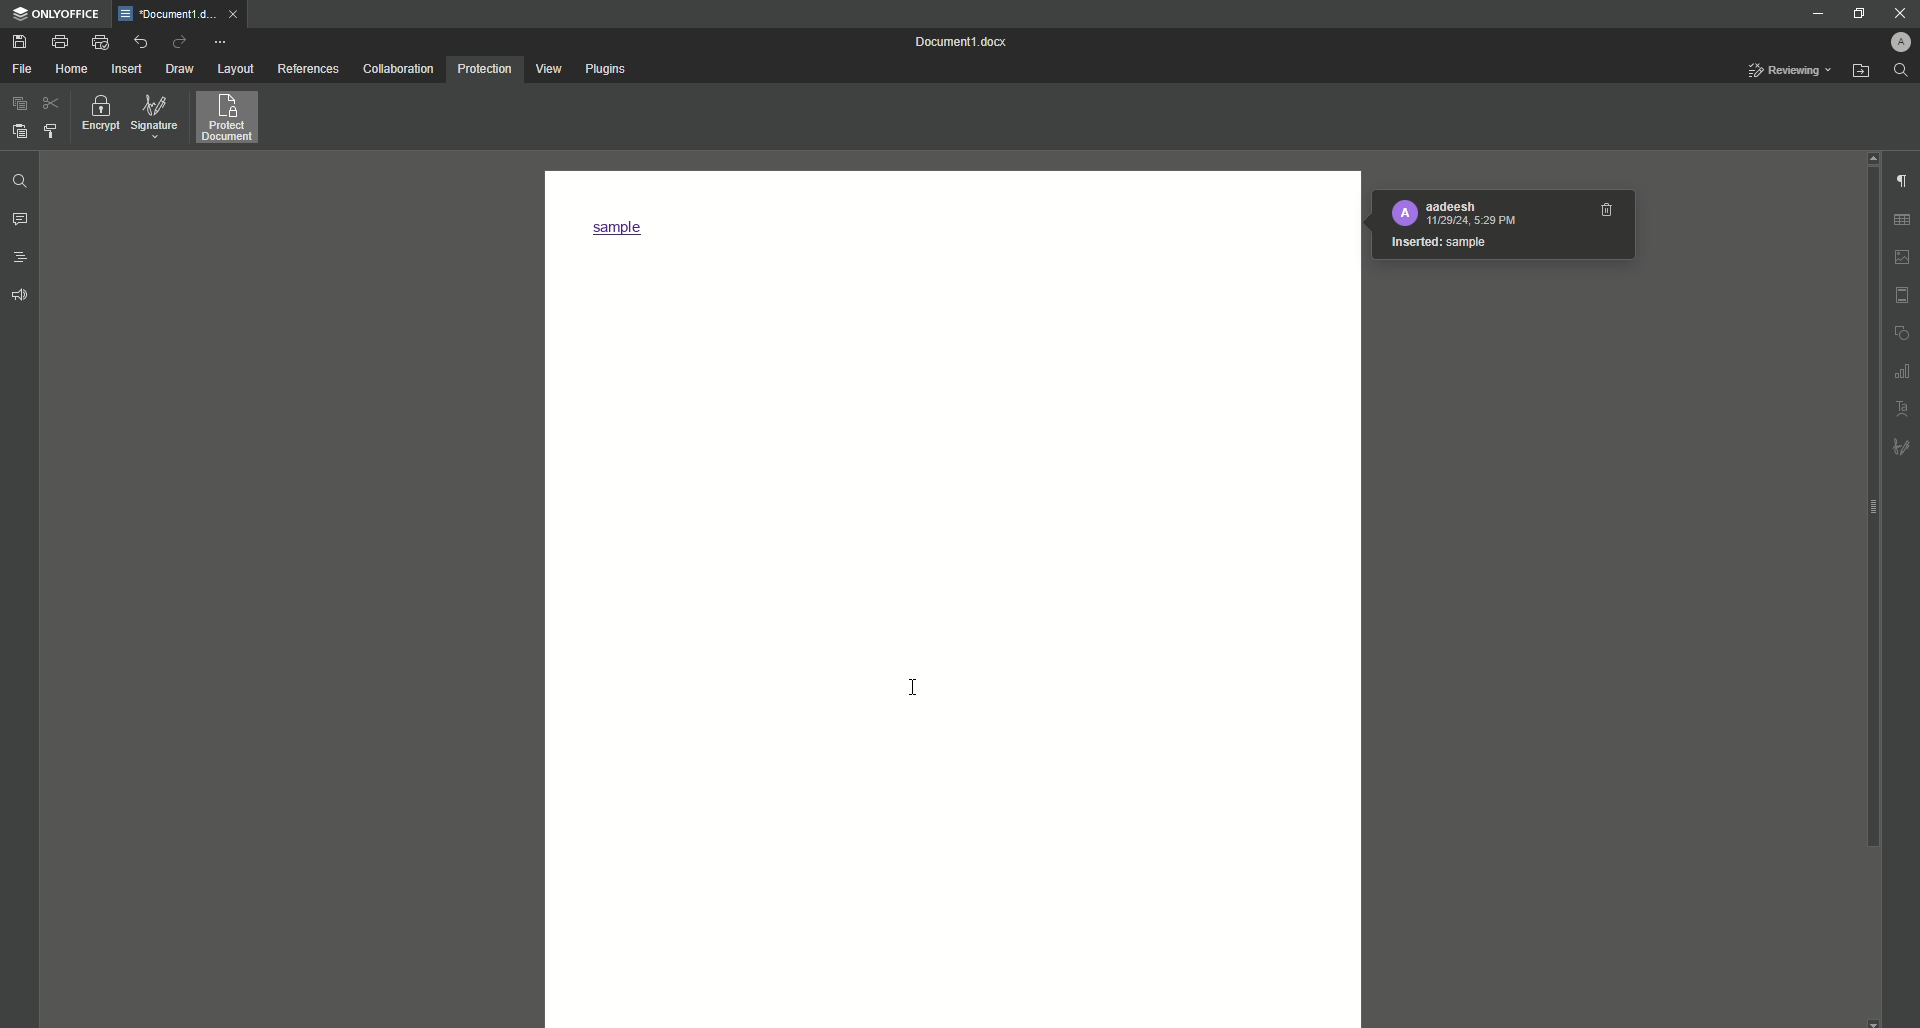  What do you see at coordinates (18, 181) in the screenshot?
I see `Find` at bounding box center [18, 181].